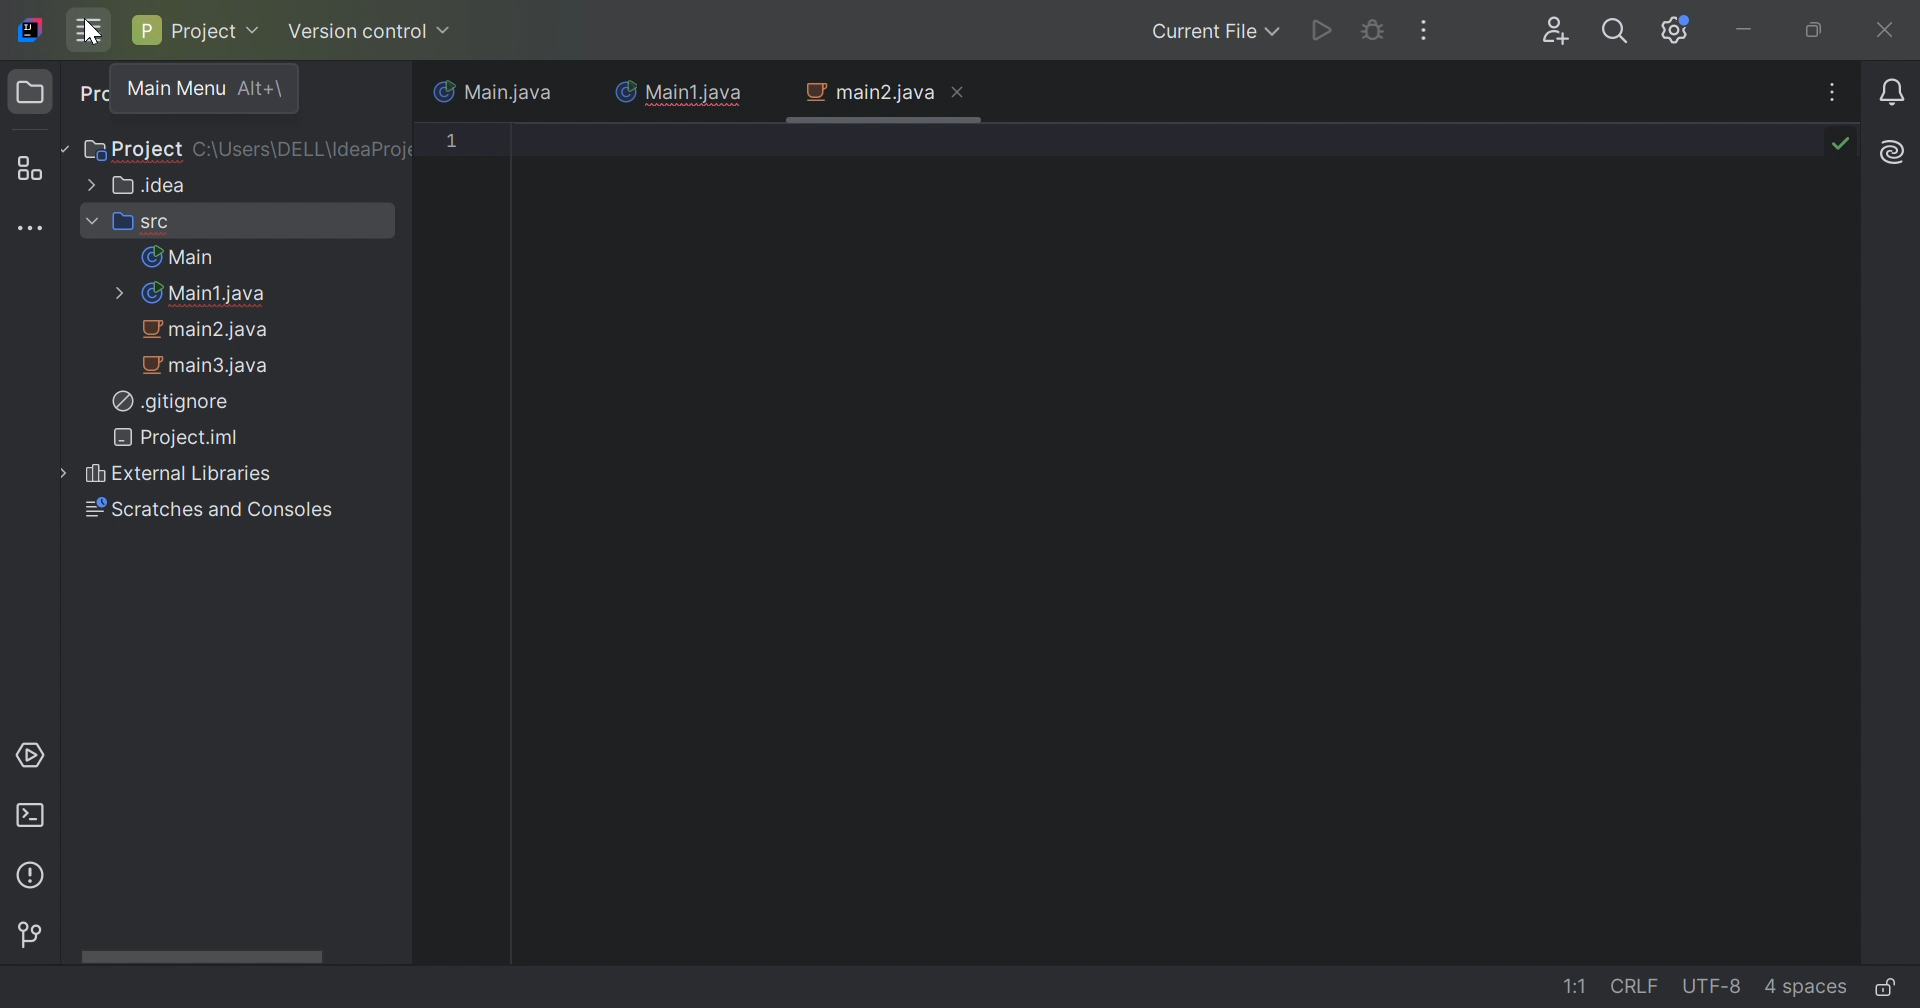 The height and width of the screenshot is (1008, 1920). Describe the element at coordinates (1620, 32) in the screenshot. I see `Search everywhere` at that location.